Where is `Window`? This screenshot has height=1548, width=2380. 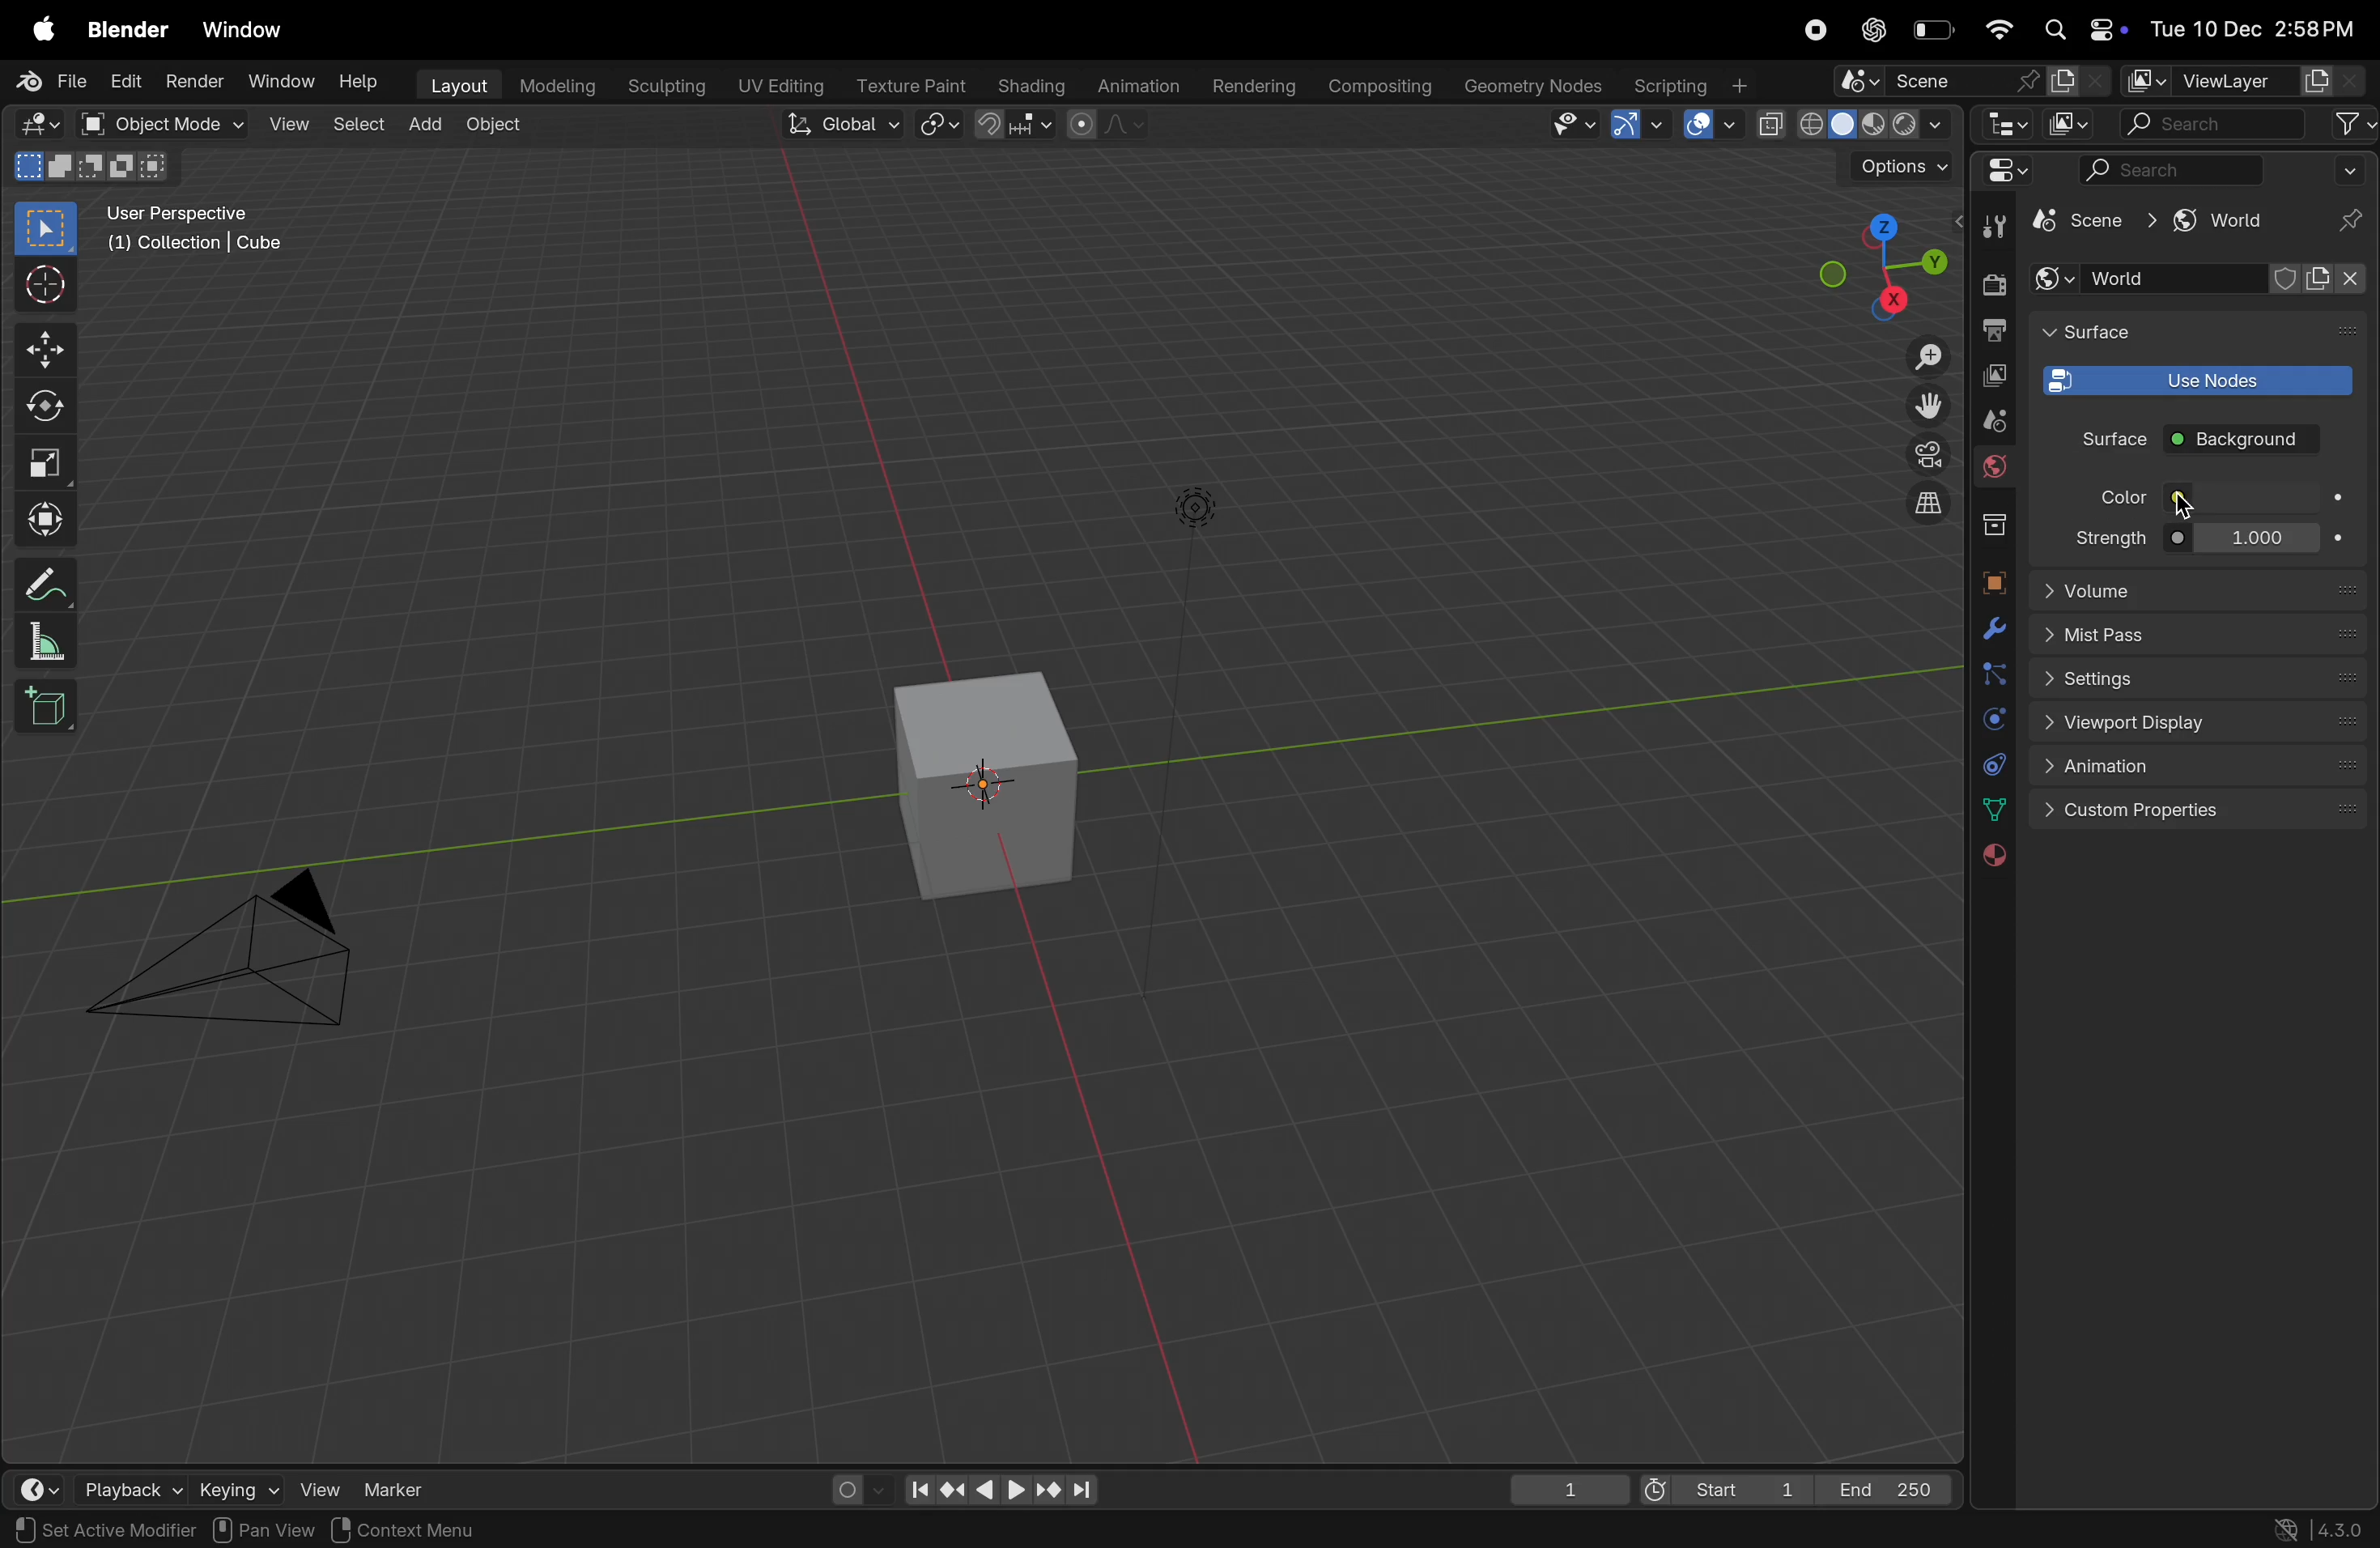
Window is located at coordinates (250, 31).